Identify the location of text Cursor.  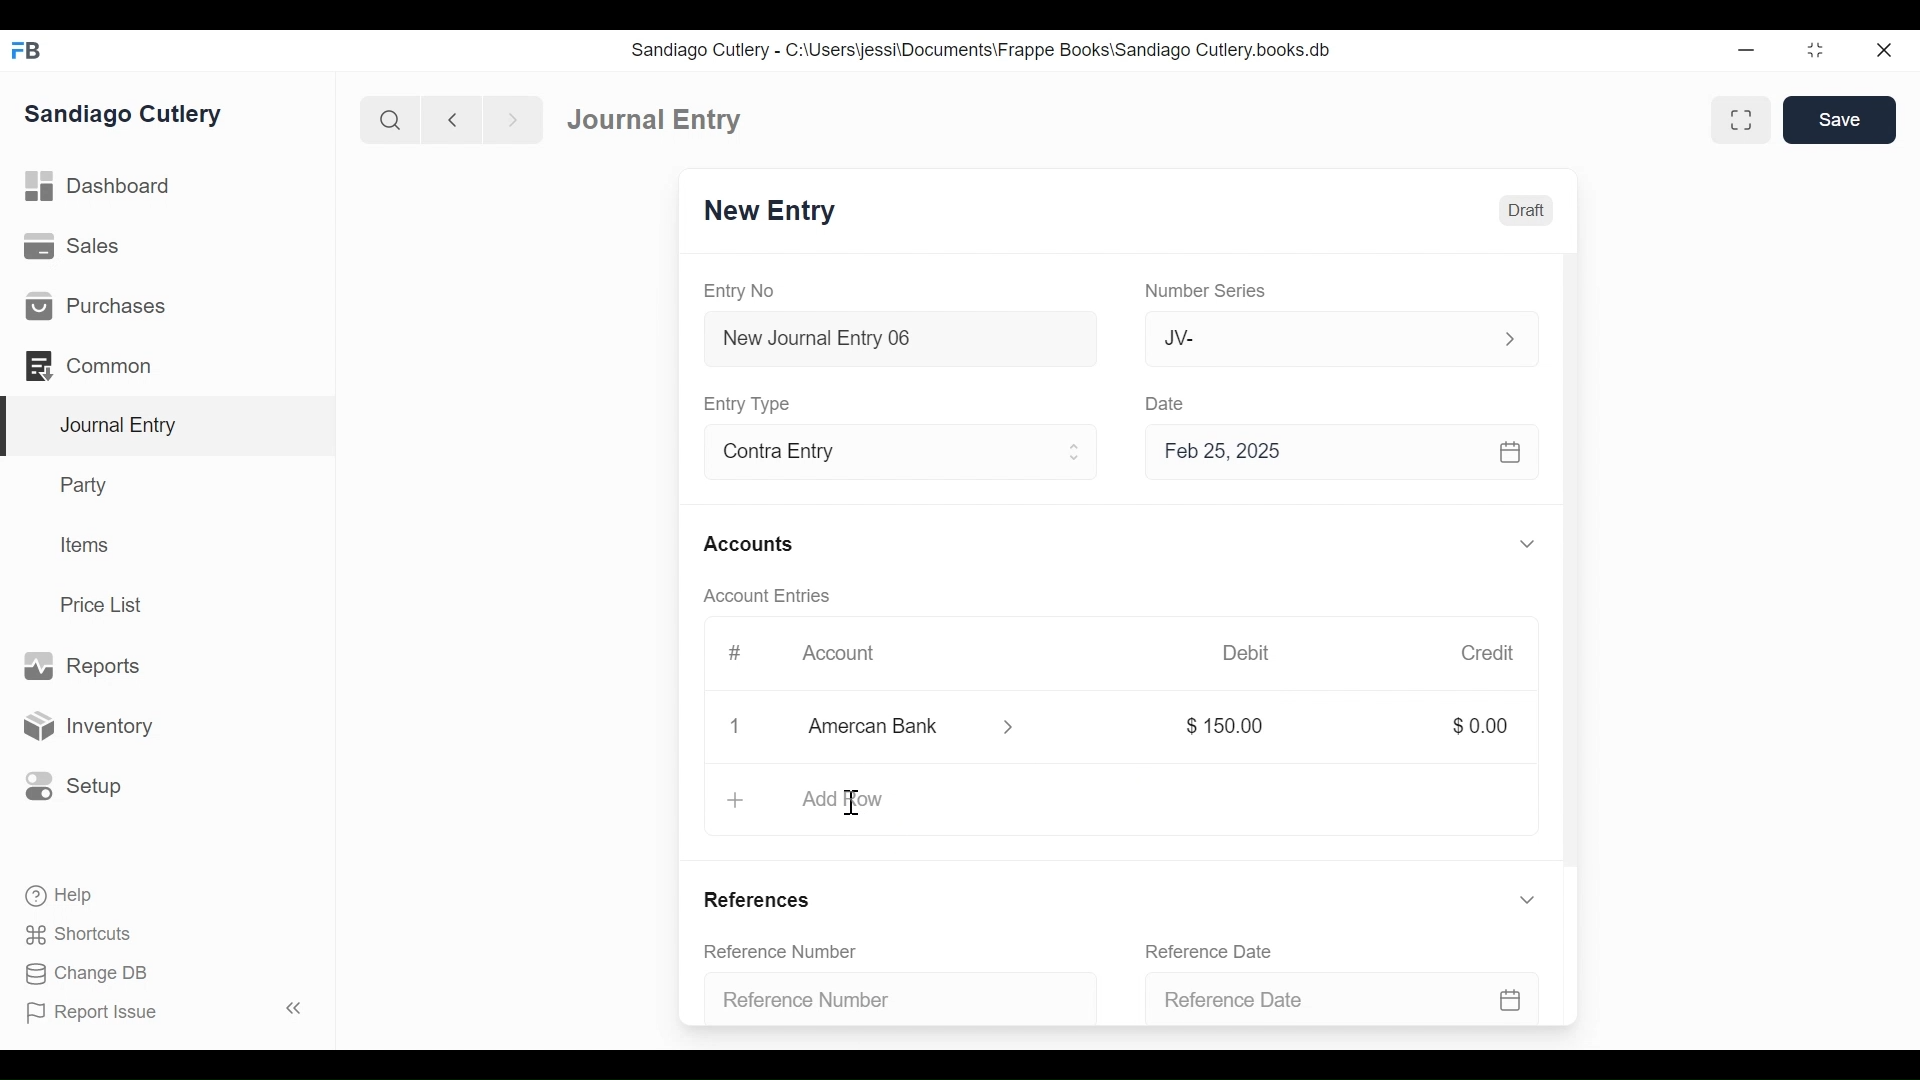
(853, 804).